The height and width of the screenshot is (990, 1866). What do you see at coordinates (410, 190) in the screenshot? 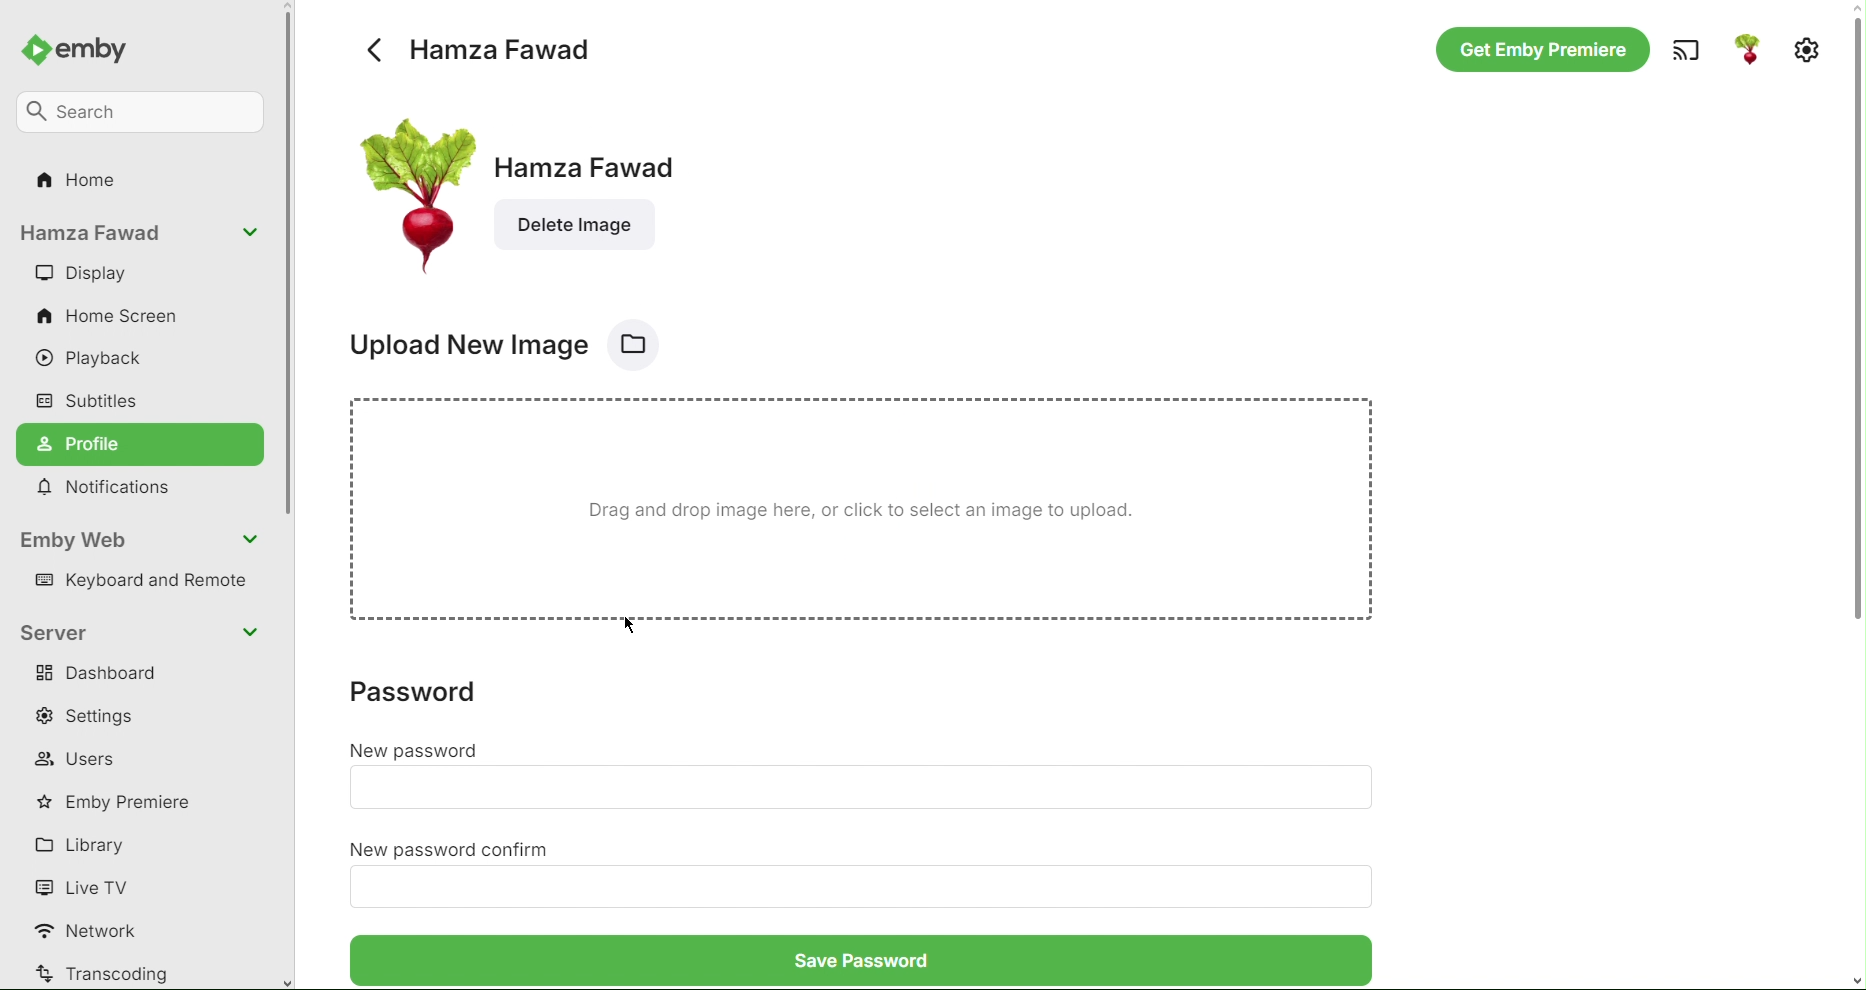
I see `New Profile Image` at bounding box center [410, 190].